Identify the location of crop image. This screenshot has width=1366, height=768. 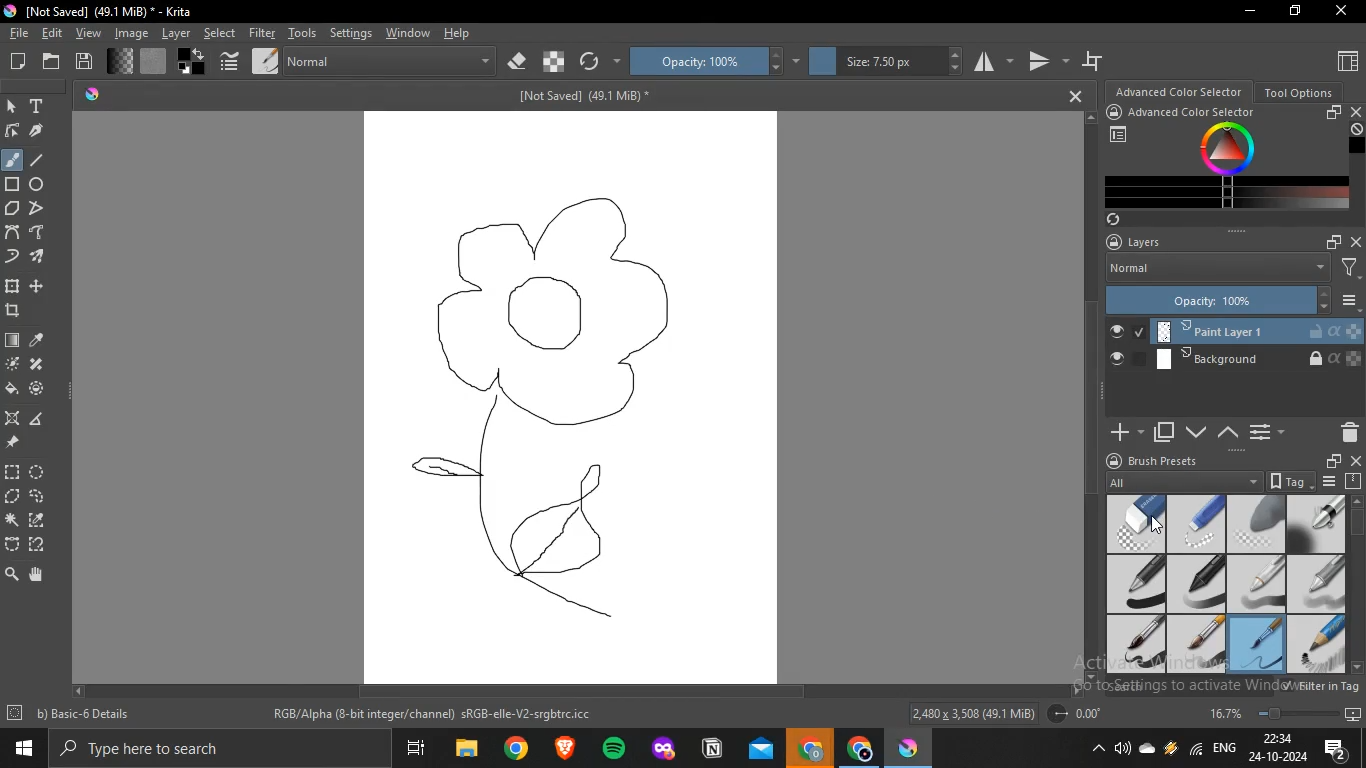
(13, 309).